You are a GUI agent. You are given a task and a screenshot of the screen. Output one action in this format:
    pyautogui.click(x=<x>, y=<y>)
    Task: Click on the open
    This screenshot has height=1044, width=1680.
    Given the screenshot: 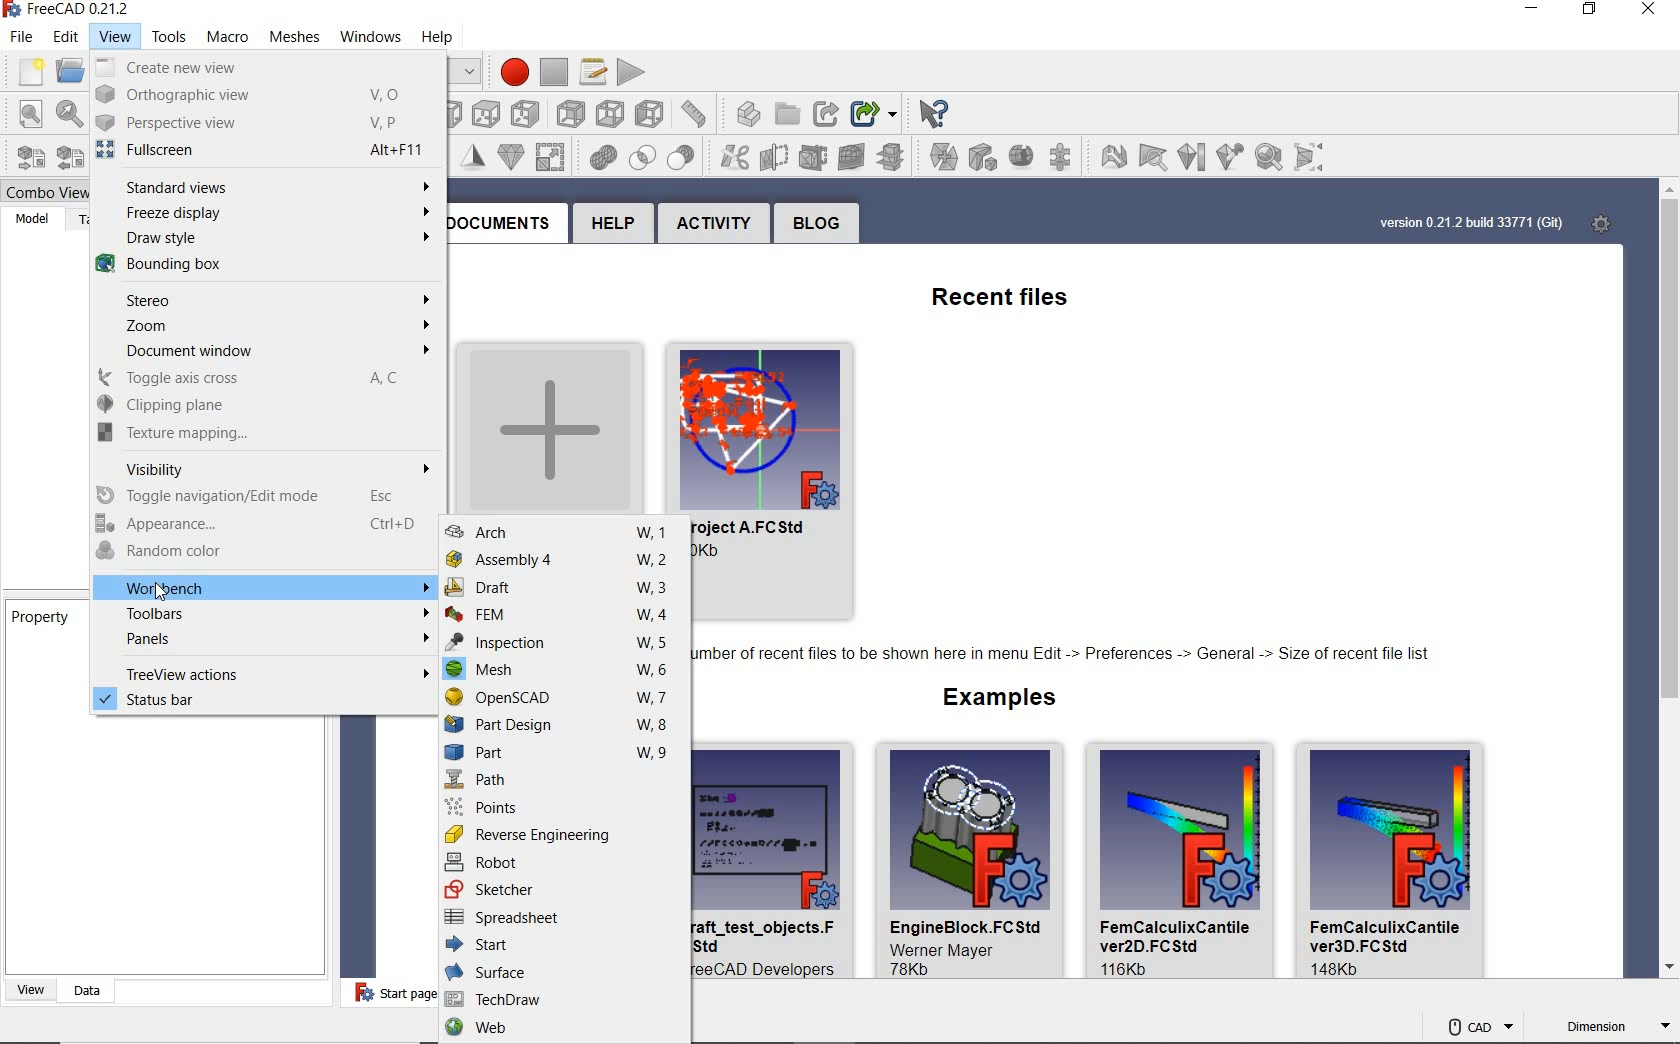 What is the action you would take?
    pyautogui.click(x=67, y=69)
    